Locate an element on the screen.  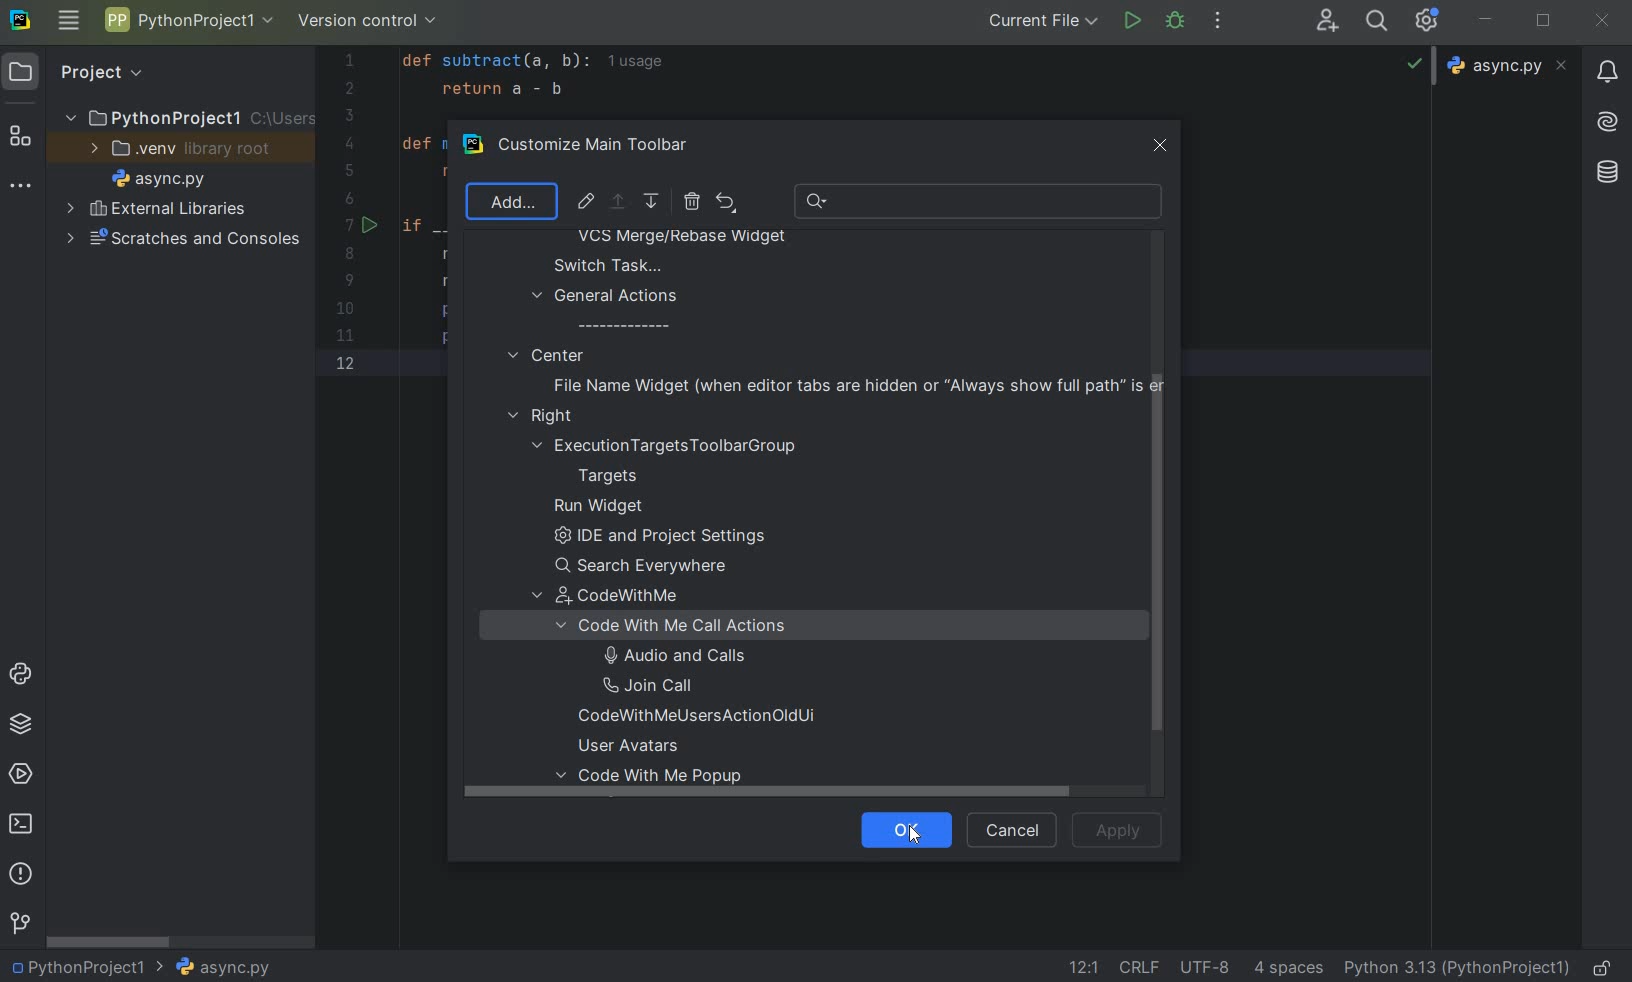
CUSTOMIZE MAIN TOOLBAR is located at coordinates (606, 146).